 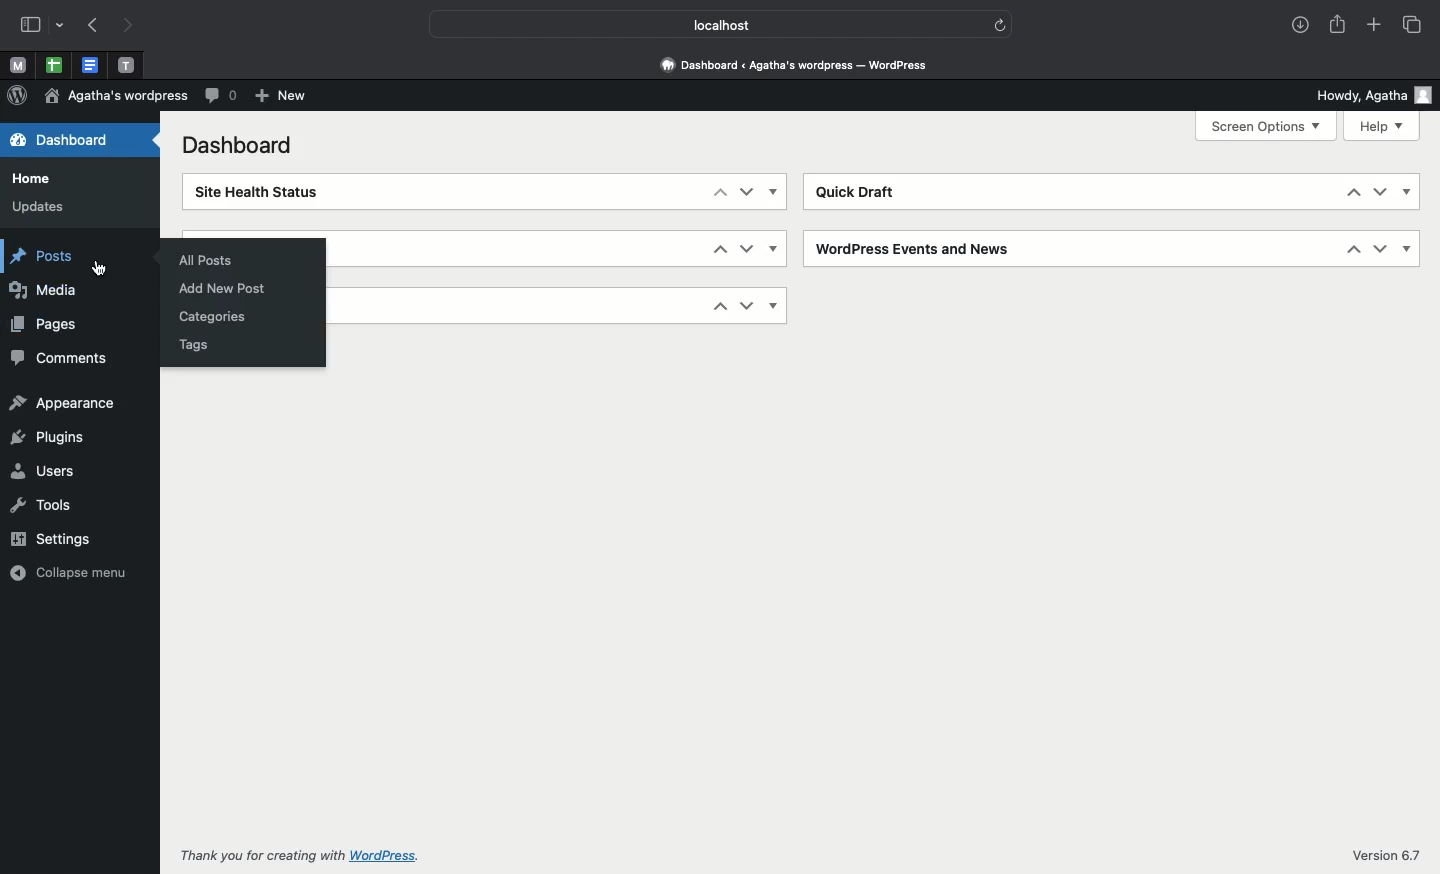 I want to click on Wordpress dashboard, so click(x=792, y=61).